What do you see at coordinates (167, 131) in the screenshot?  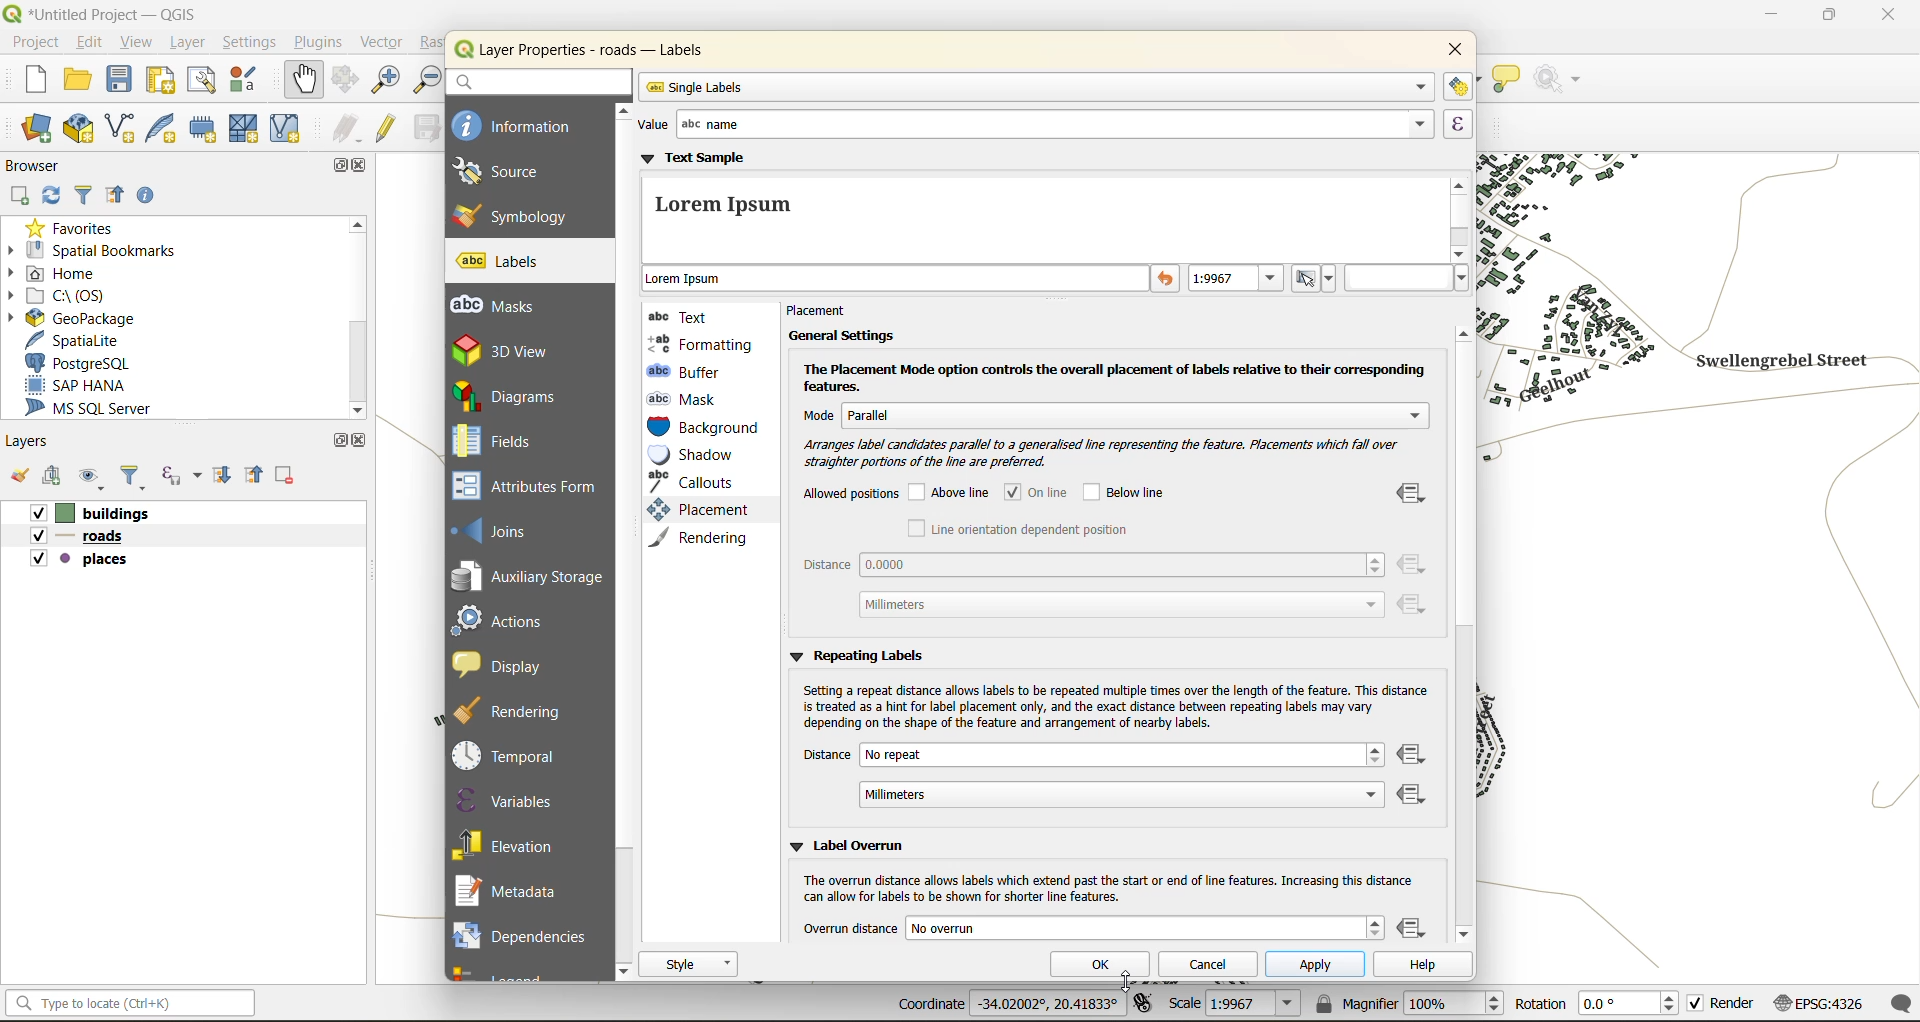 I see `new spatialite layer` at bounding box center [167, 131].